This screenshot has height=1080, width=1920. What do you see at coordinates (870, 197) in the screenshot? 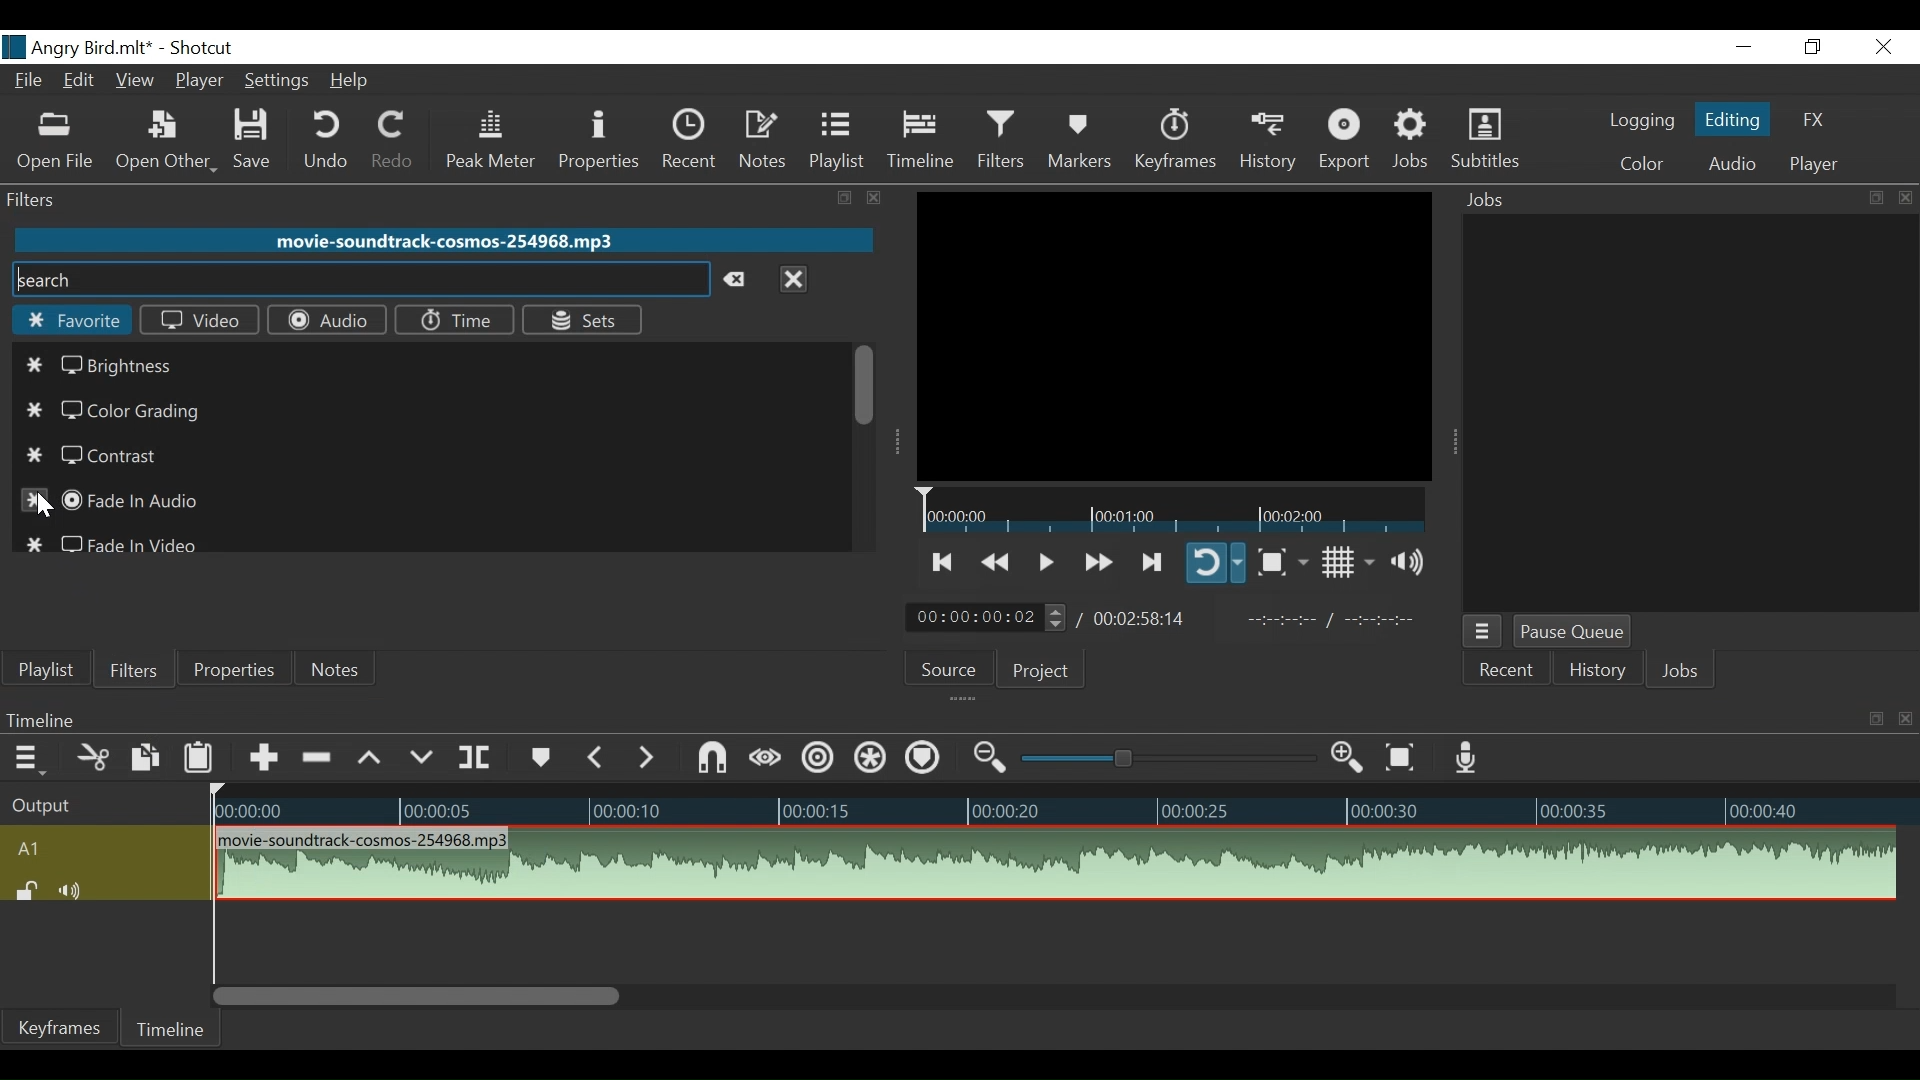
I see `close` at bounding box center [870, 197].